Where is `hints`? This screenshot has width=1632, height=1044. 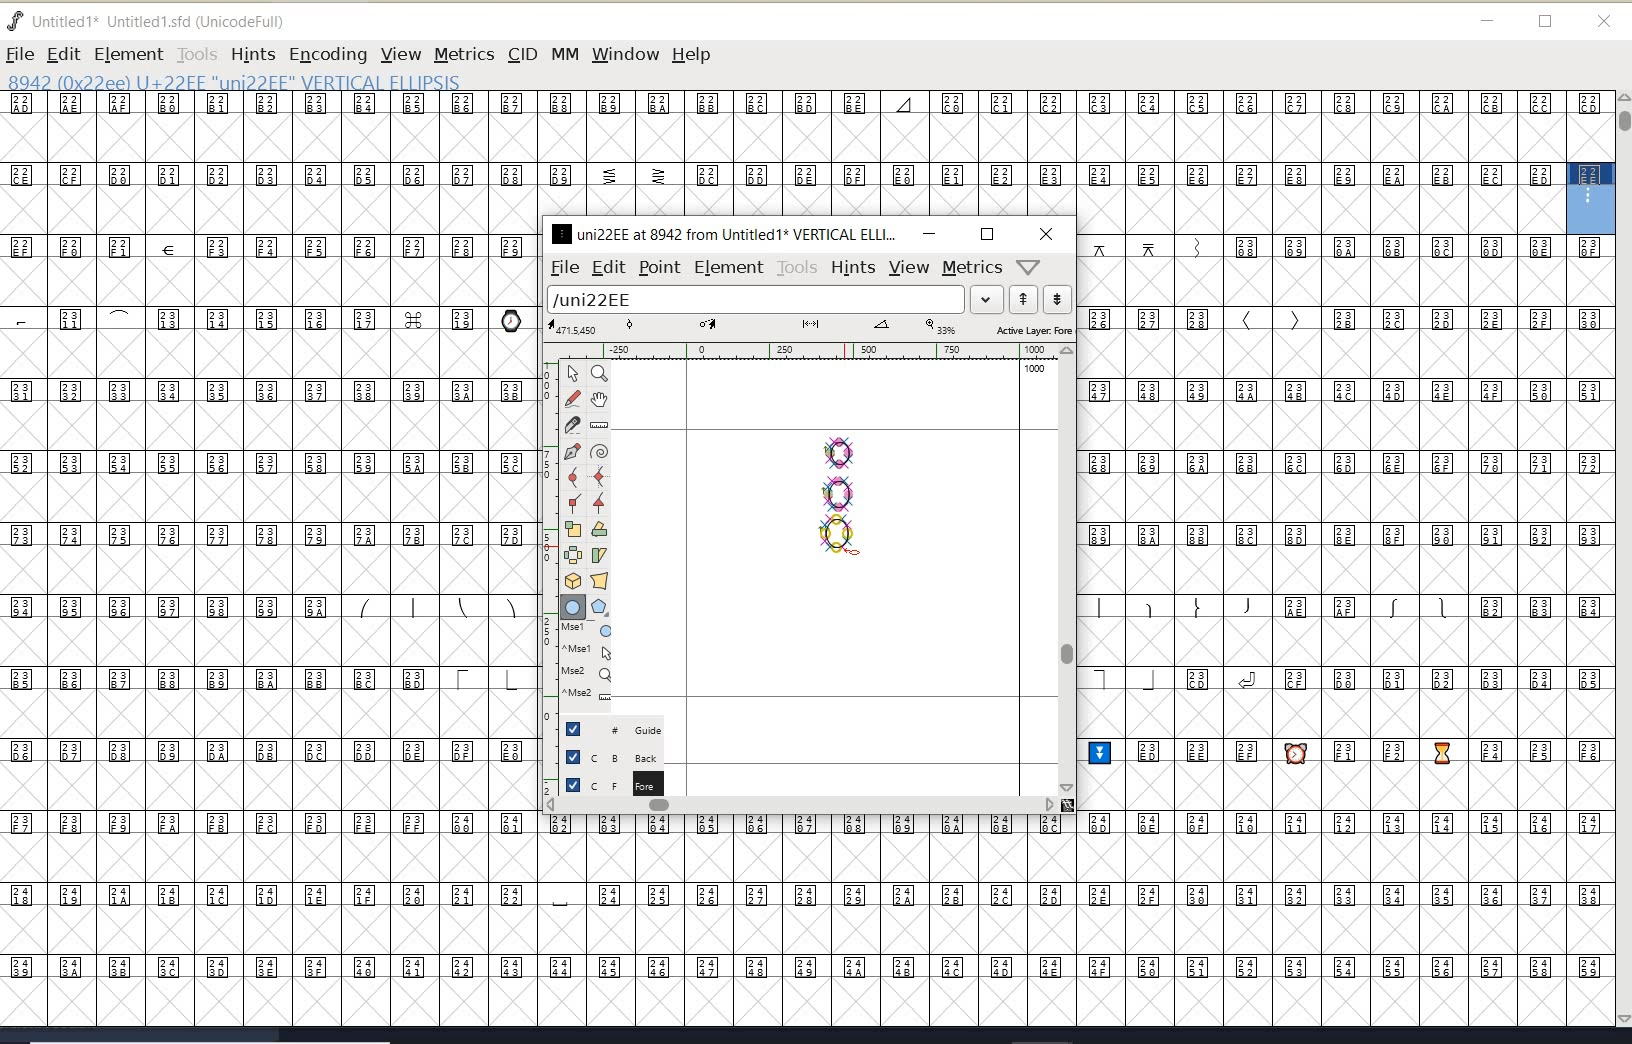 hints is located at coordinates (852, 268).